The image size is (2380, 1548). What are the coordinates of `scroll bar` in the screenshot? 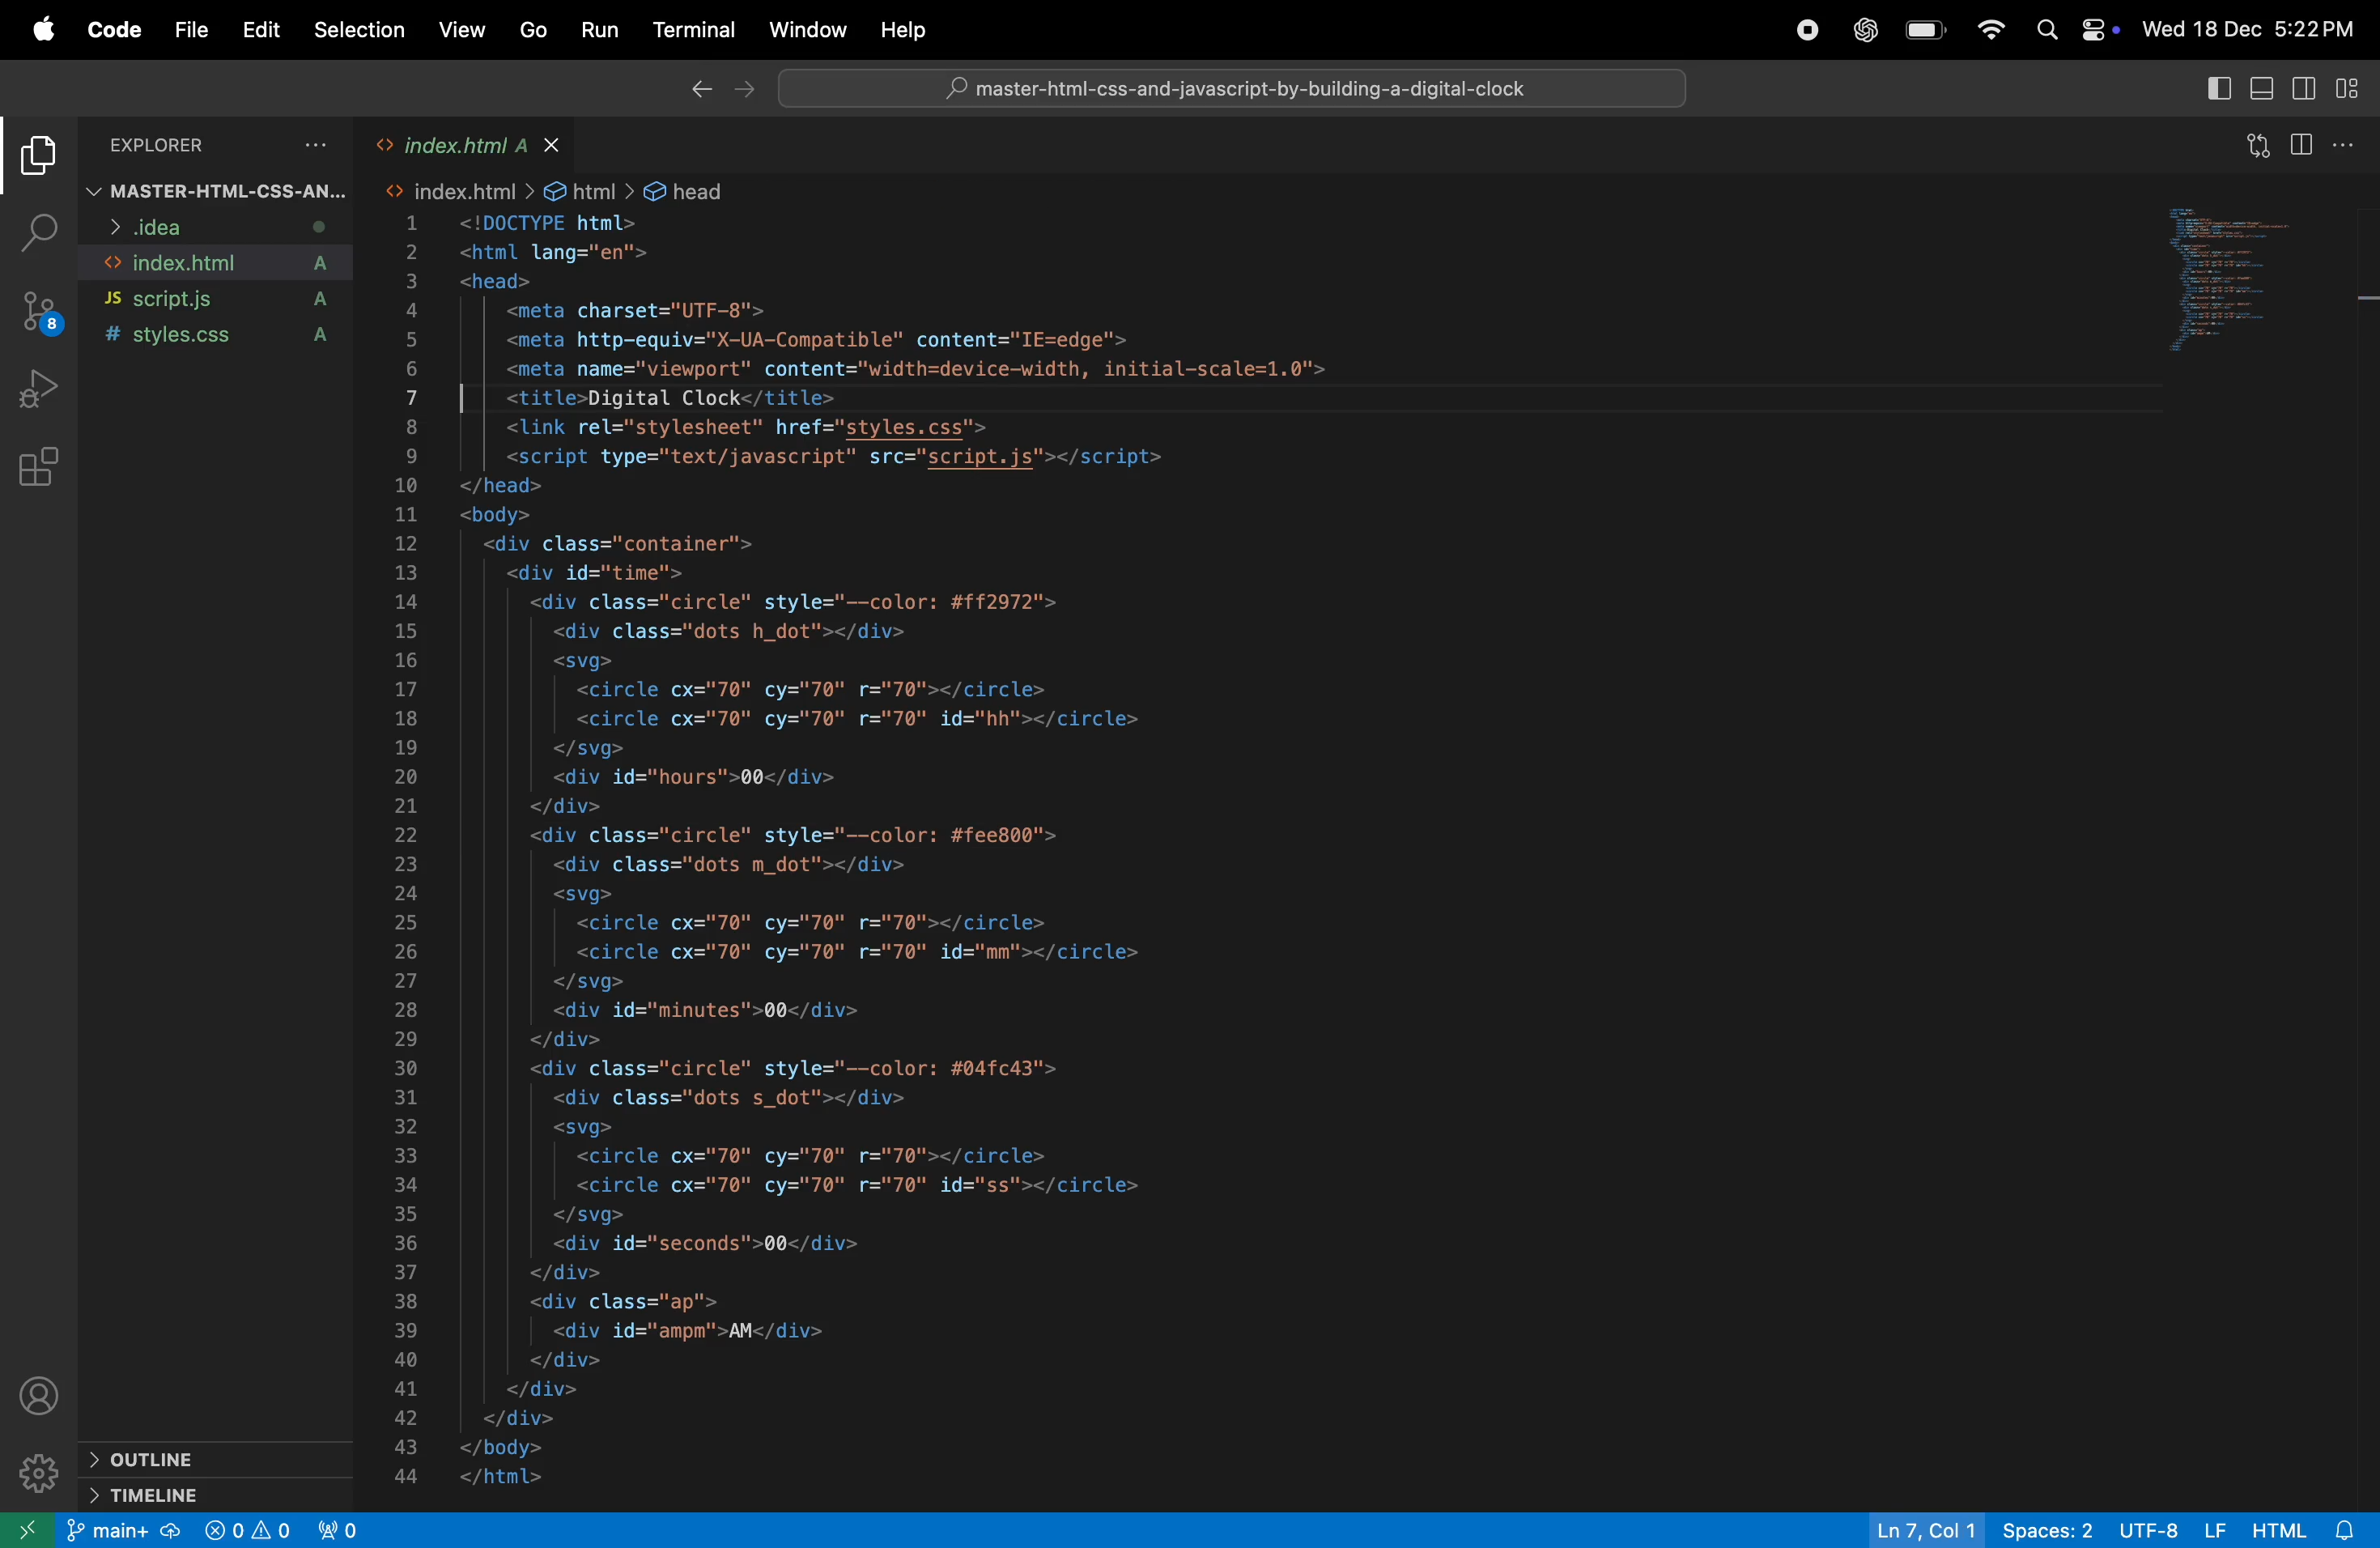 It's located at (2366, 462).